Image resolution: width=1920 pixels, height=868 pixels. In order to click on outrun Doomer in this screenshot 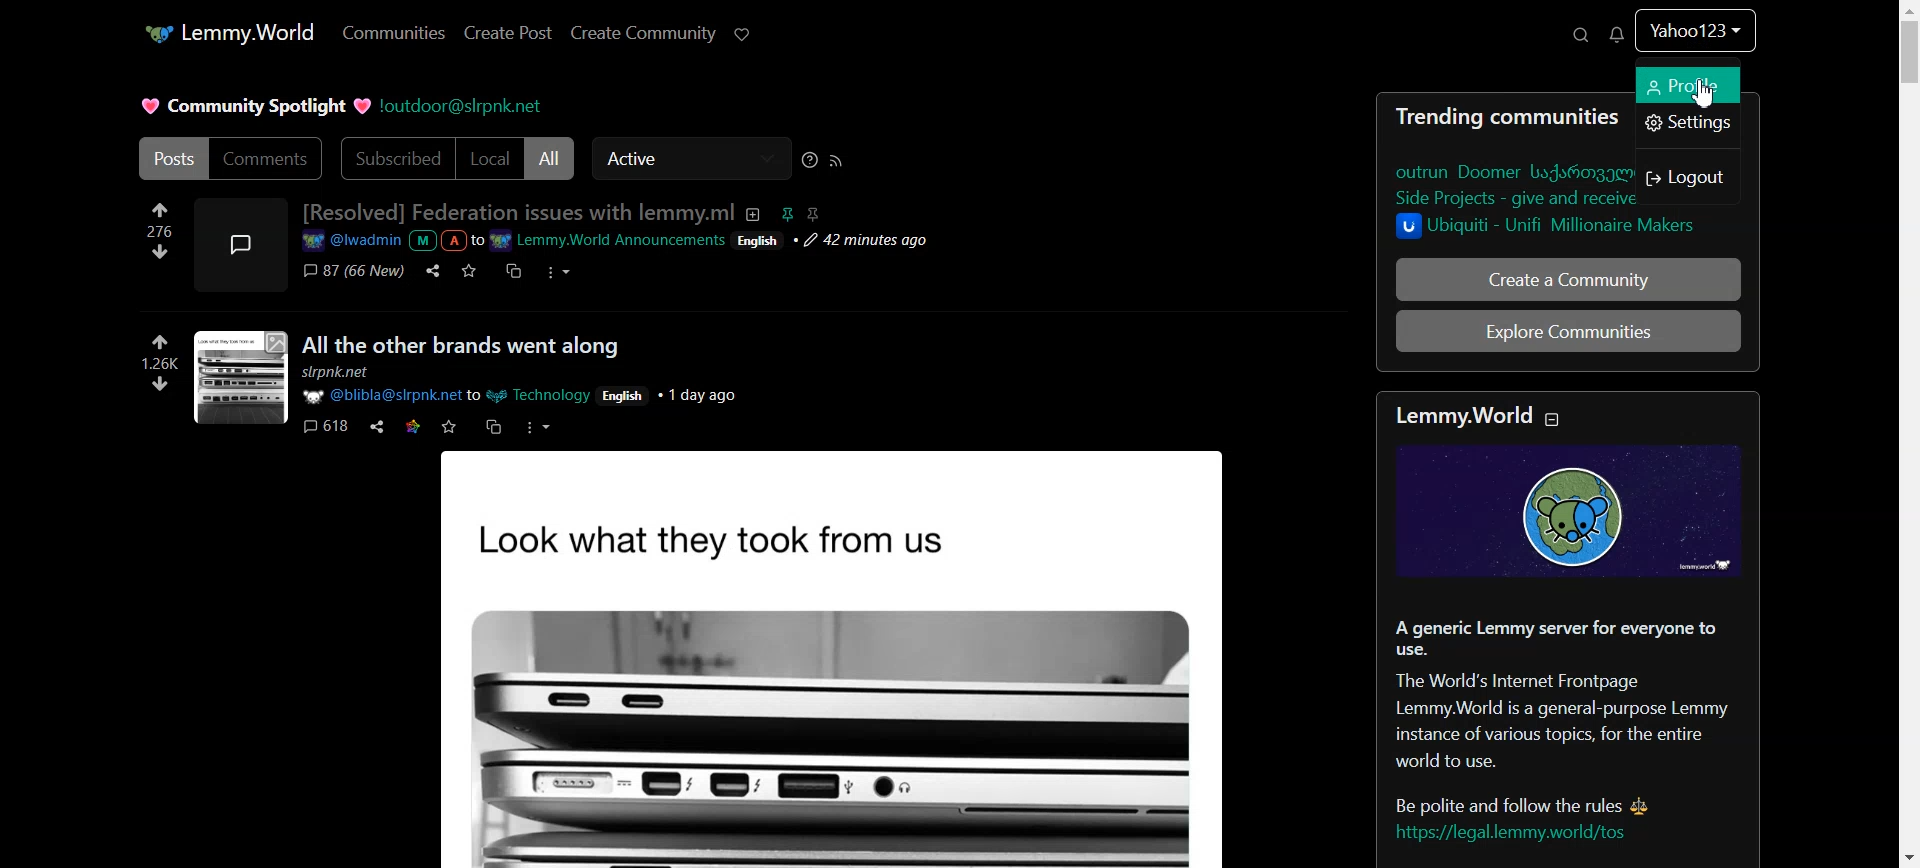, I will do `click(1512, 171)`.